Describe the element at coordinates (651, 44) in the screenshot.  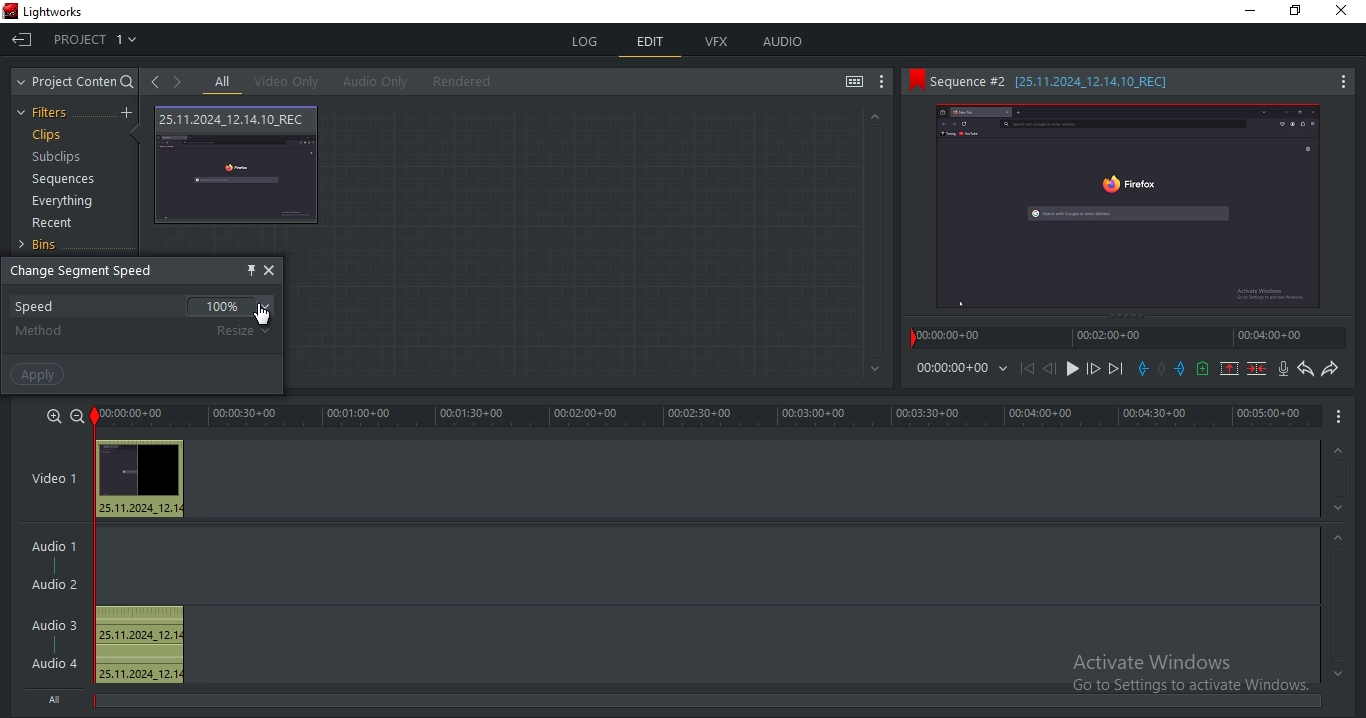
I see `edit` at that location.